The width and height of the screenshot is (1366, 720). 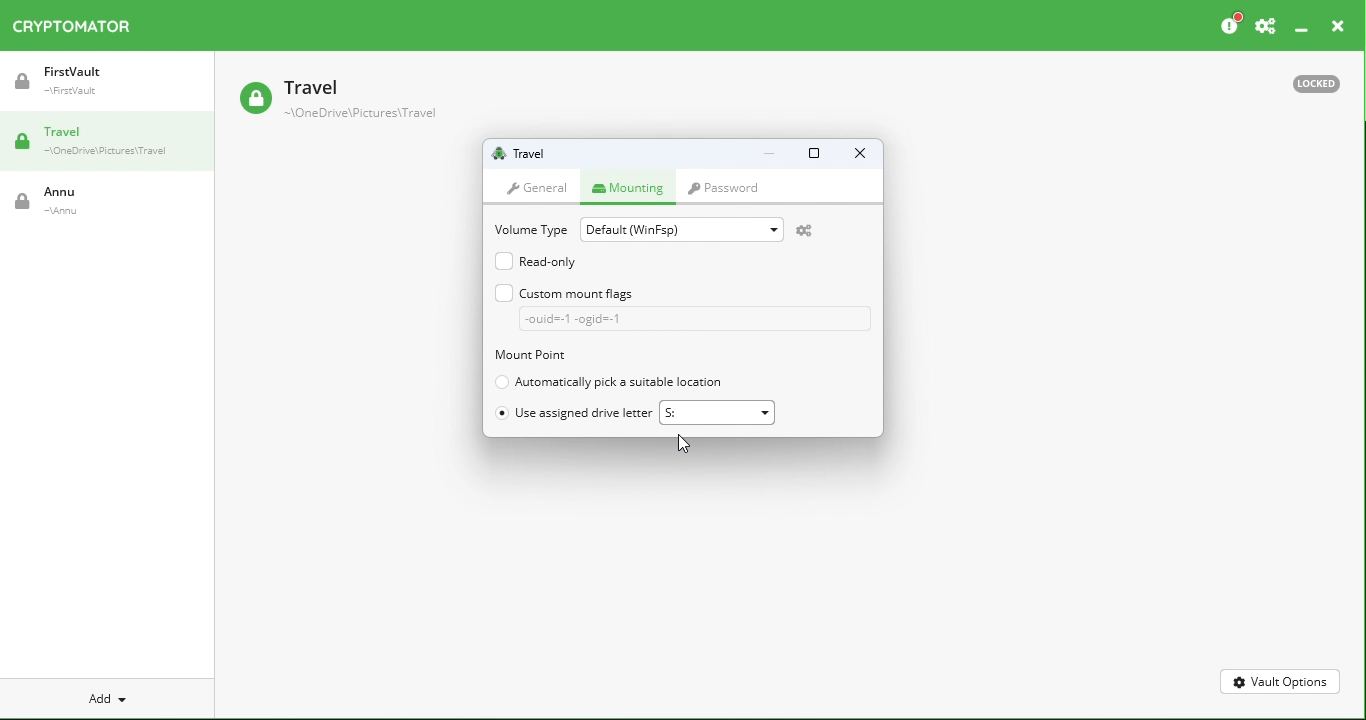 I want to click on Minimize, so click(x=770, y=156).